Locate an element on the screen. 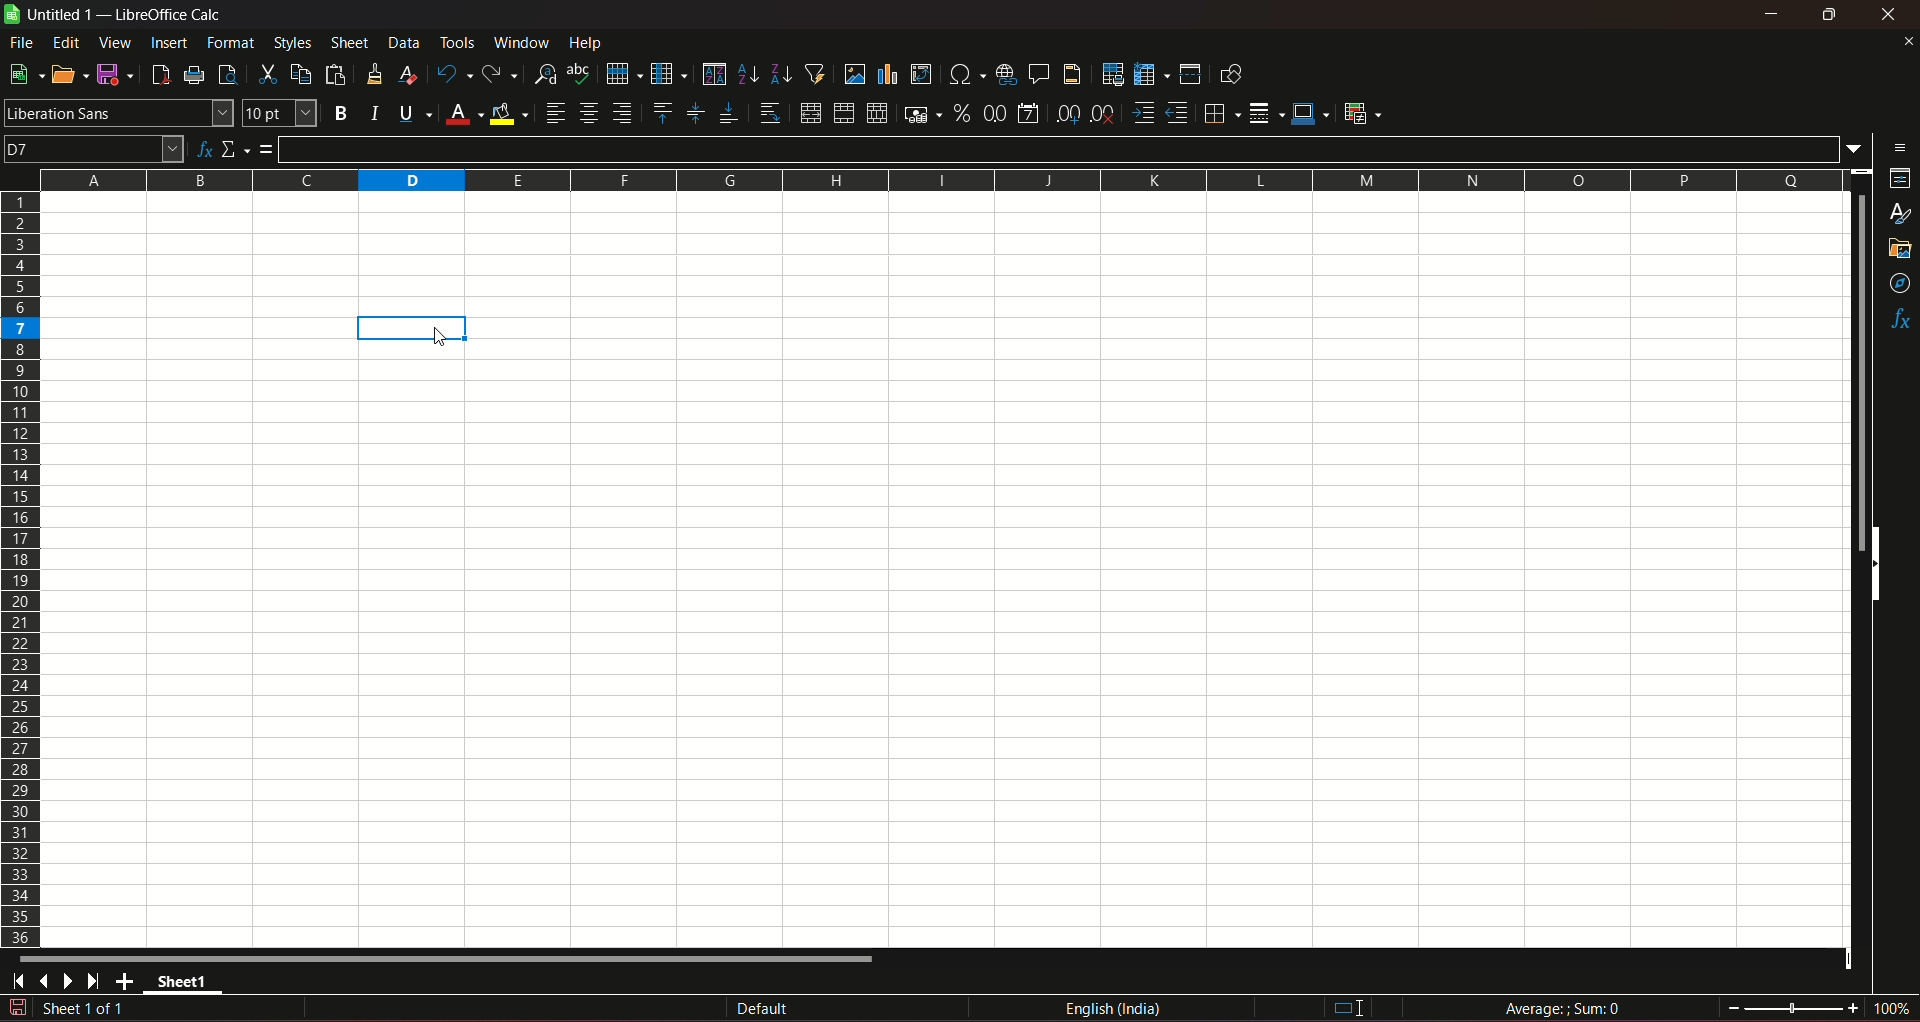 This screenshot has width=1920, height=1022. insert special character is located at coordinates (964, 72).